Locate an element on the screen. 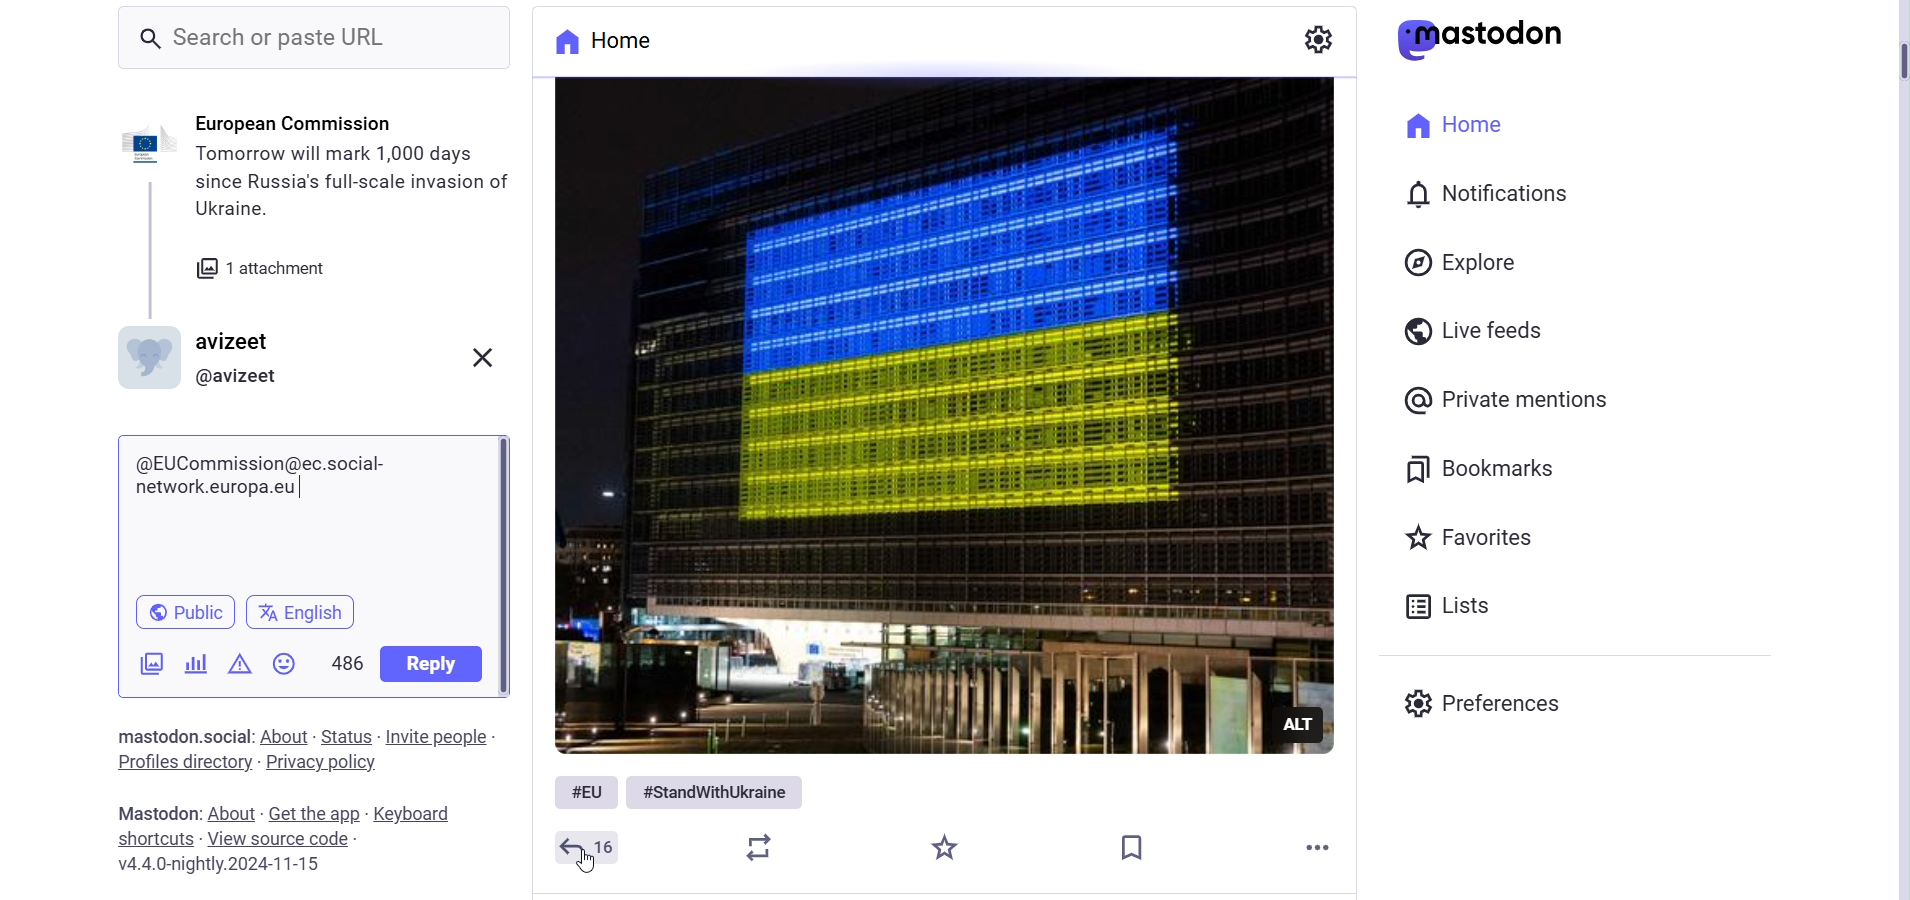 This screenshot has height=900, width=1910. Privacy Policy is located at coordinates (322, 763).